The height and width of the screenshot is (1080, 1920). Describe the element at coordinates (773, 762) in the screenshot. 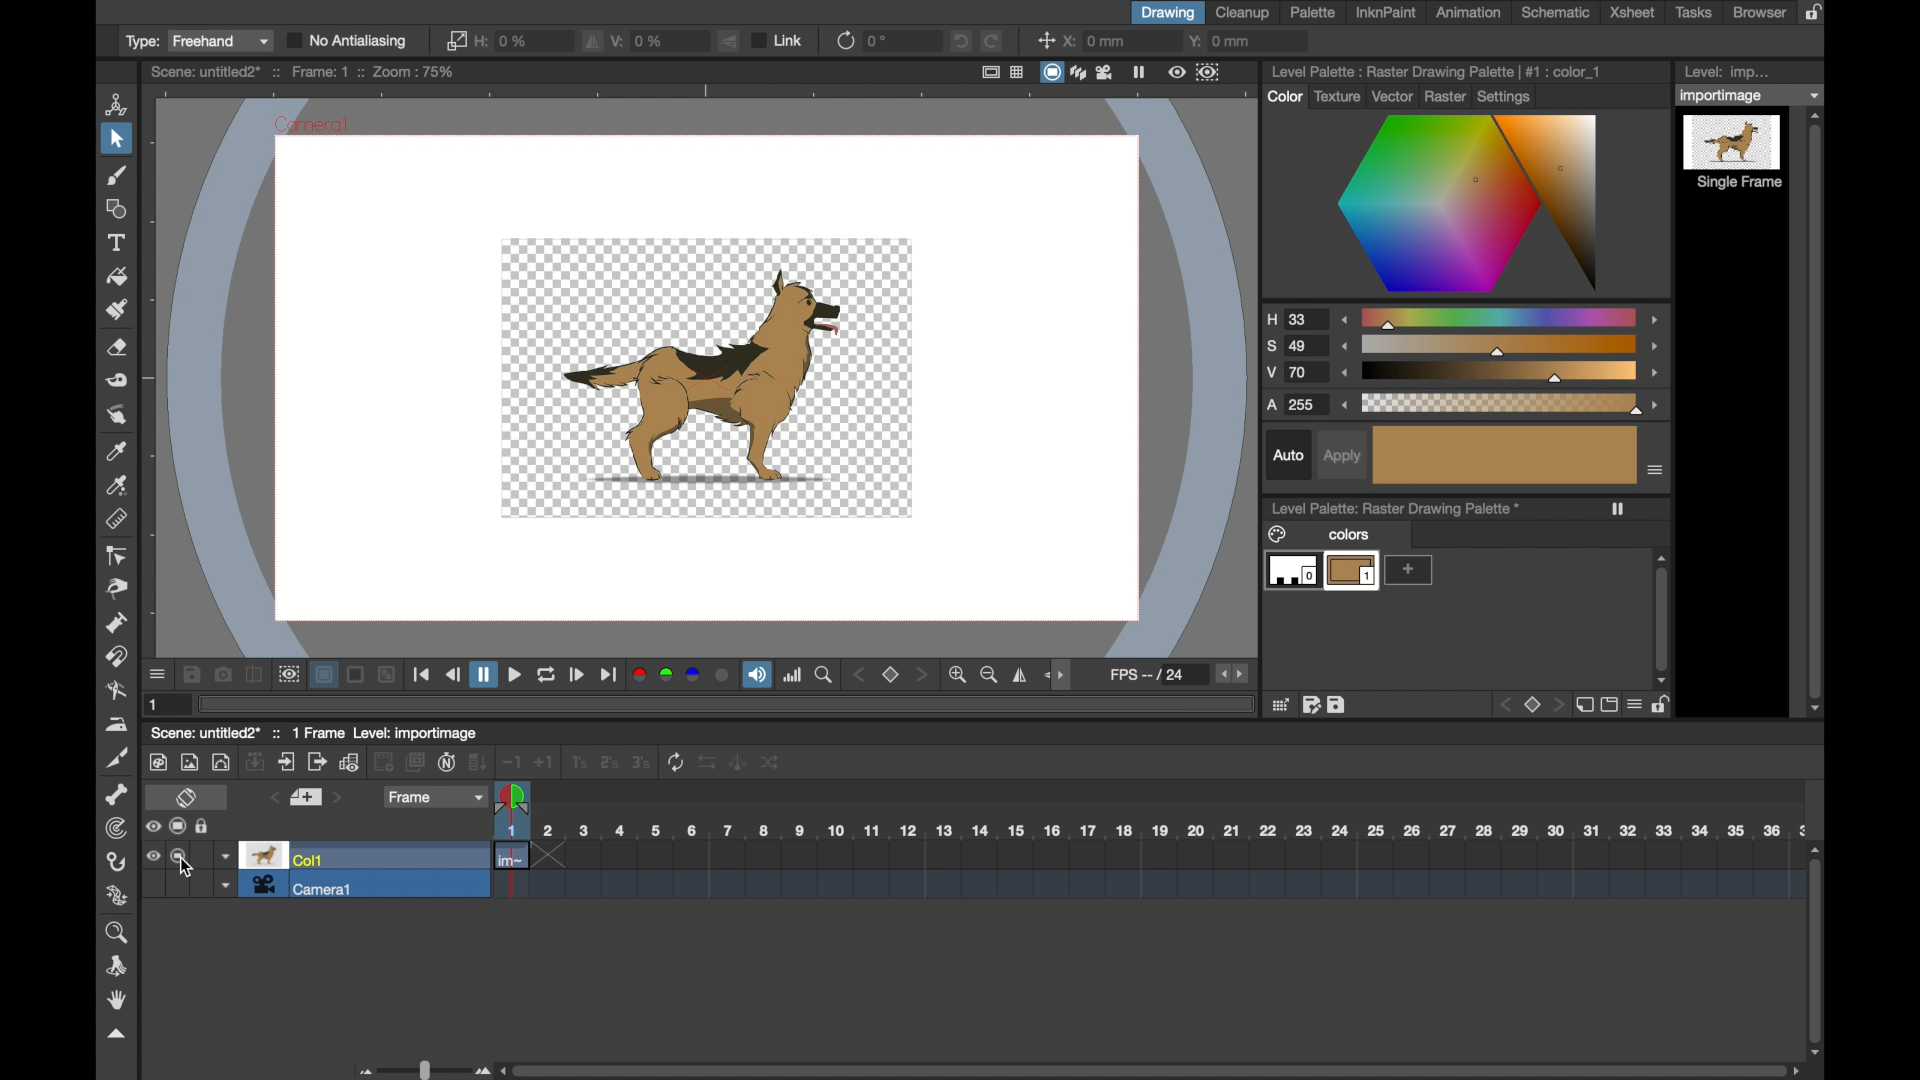

I see `change` at that location.